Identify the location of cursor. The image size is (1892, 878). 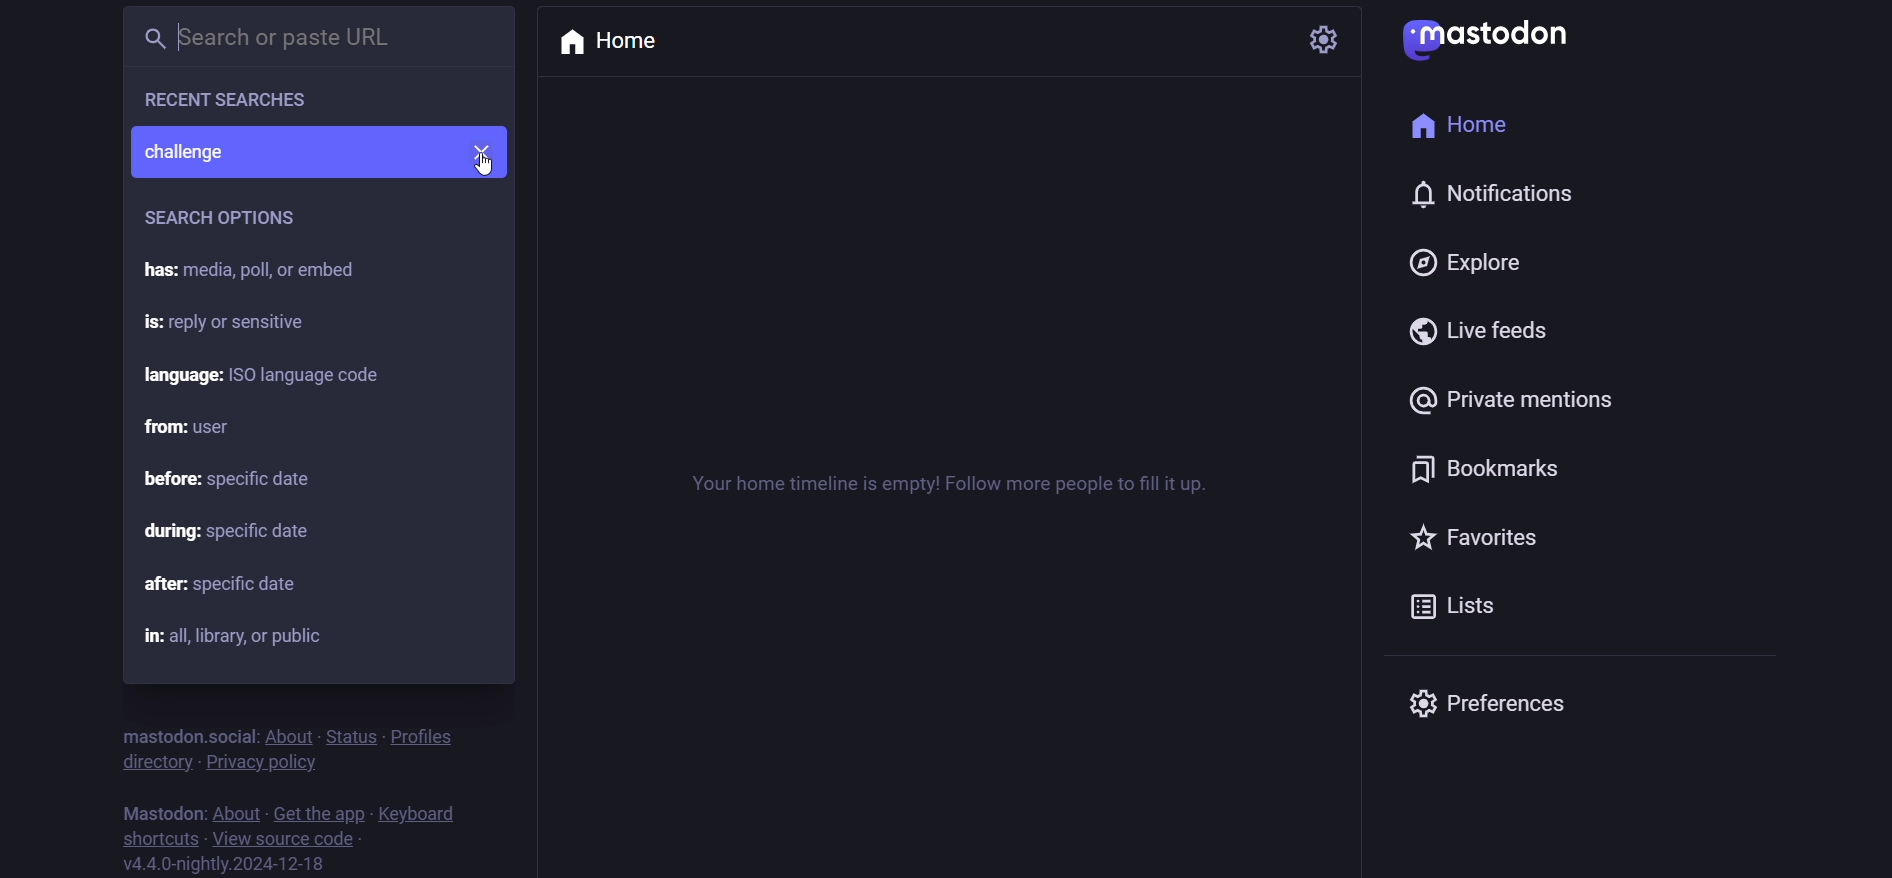
(485, 169).